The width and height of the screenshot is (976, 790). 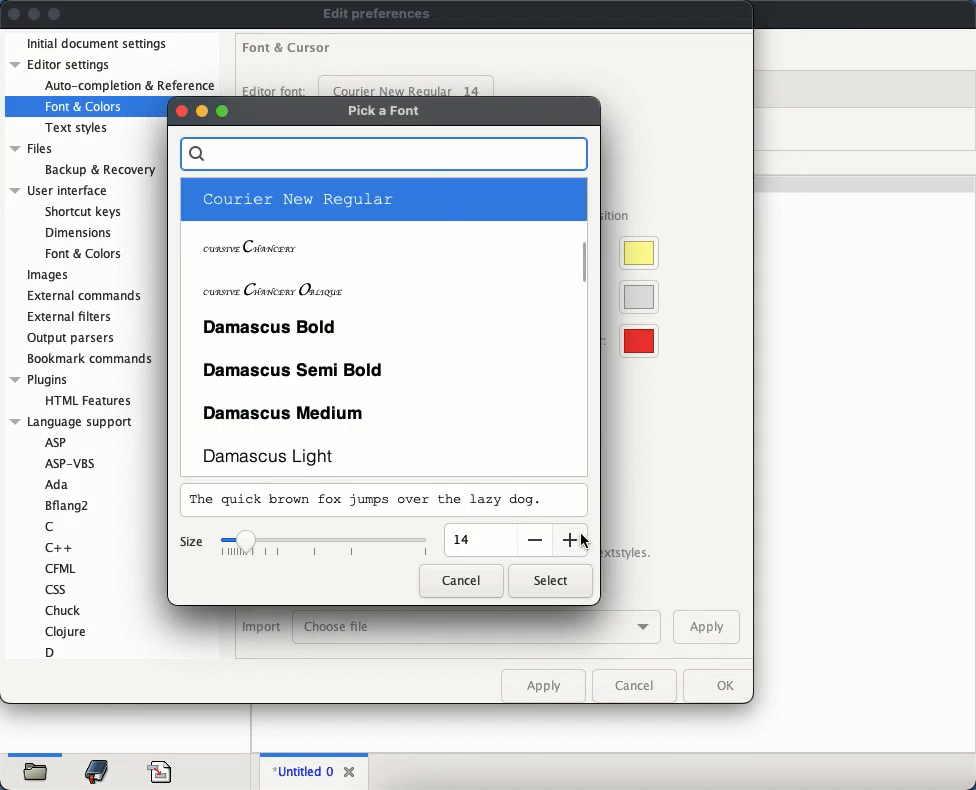 I want to click on damascus light, so click(x=383, y=455).